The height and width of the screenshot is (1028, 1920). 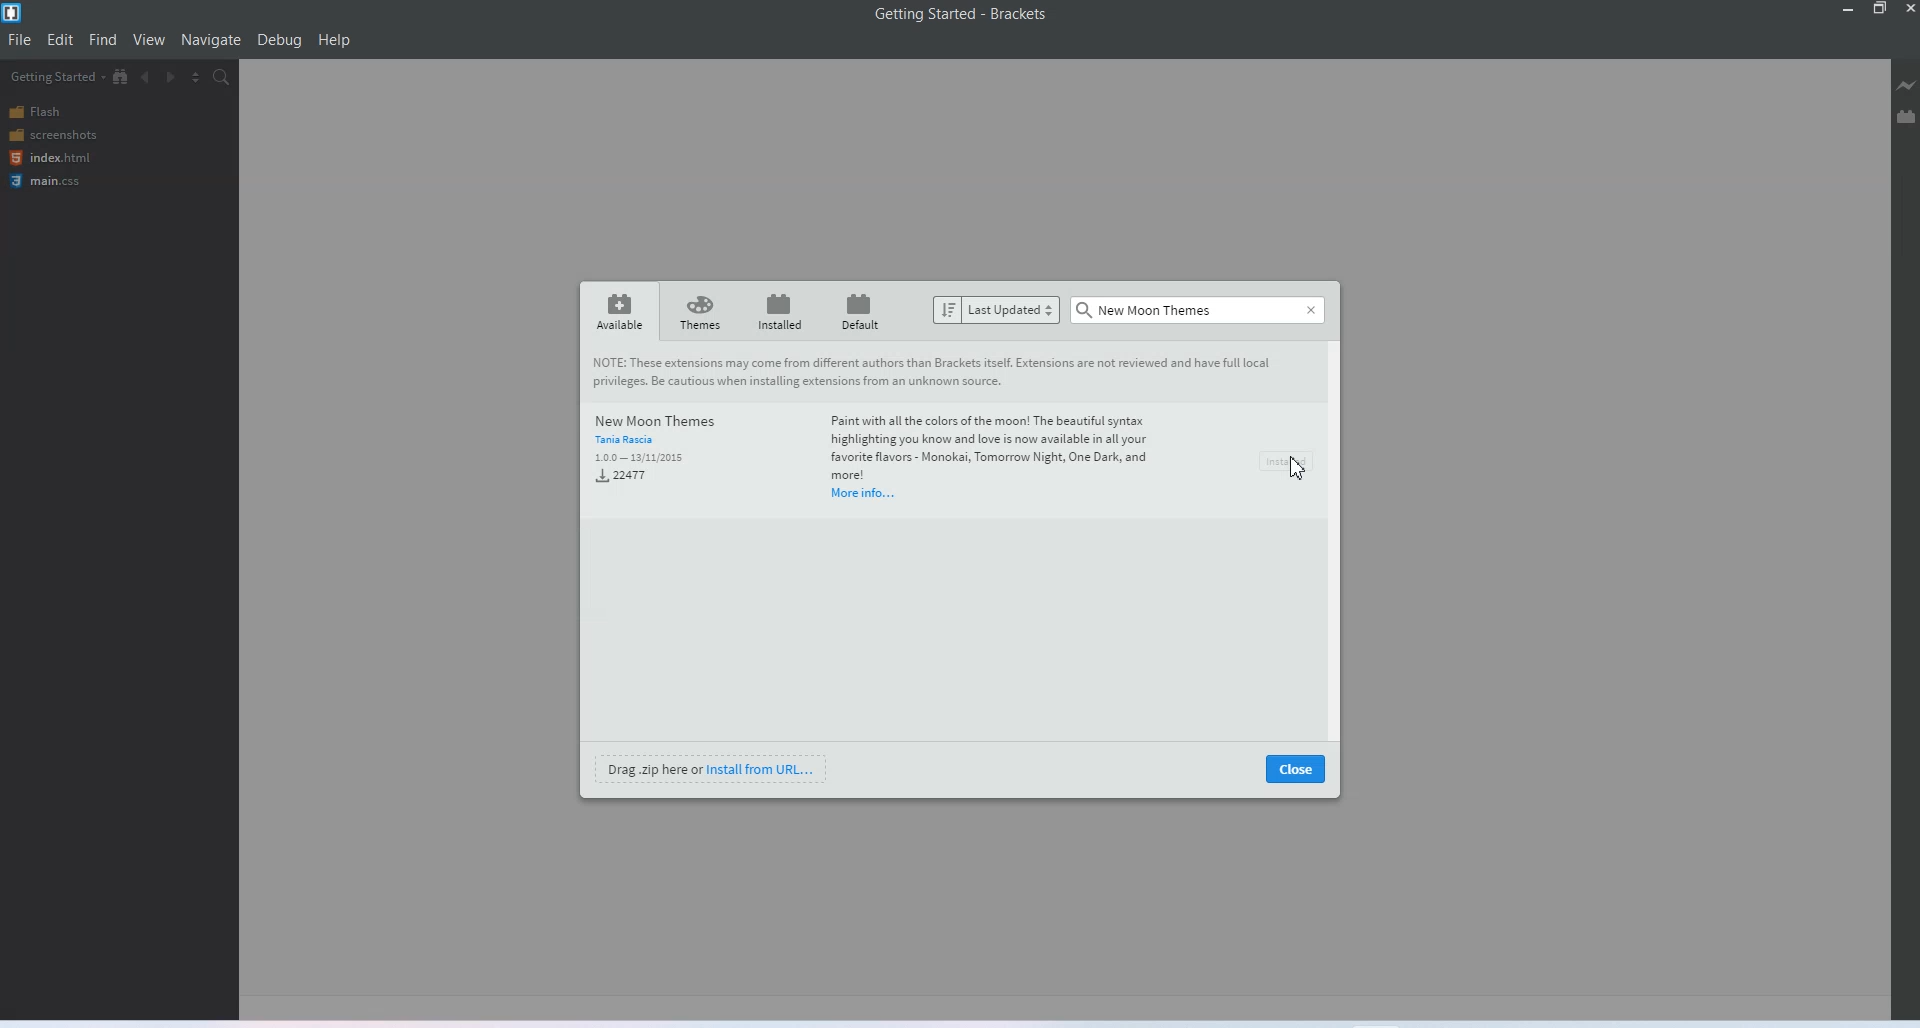 What do you see at coordinates (698, 311) in the screenshot?
I see `Themes` at bounding box center [698, 311].